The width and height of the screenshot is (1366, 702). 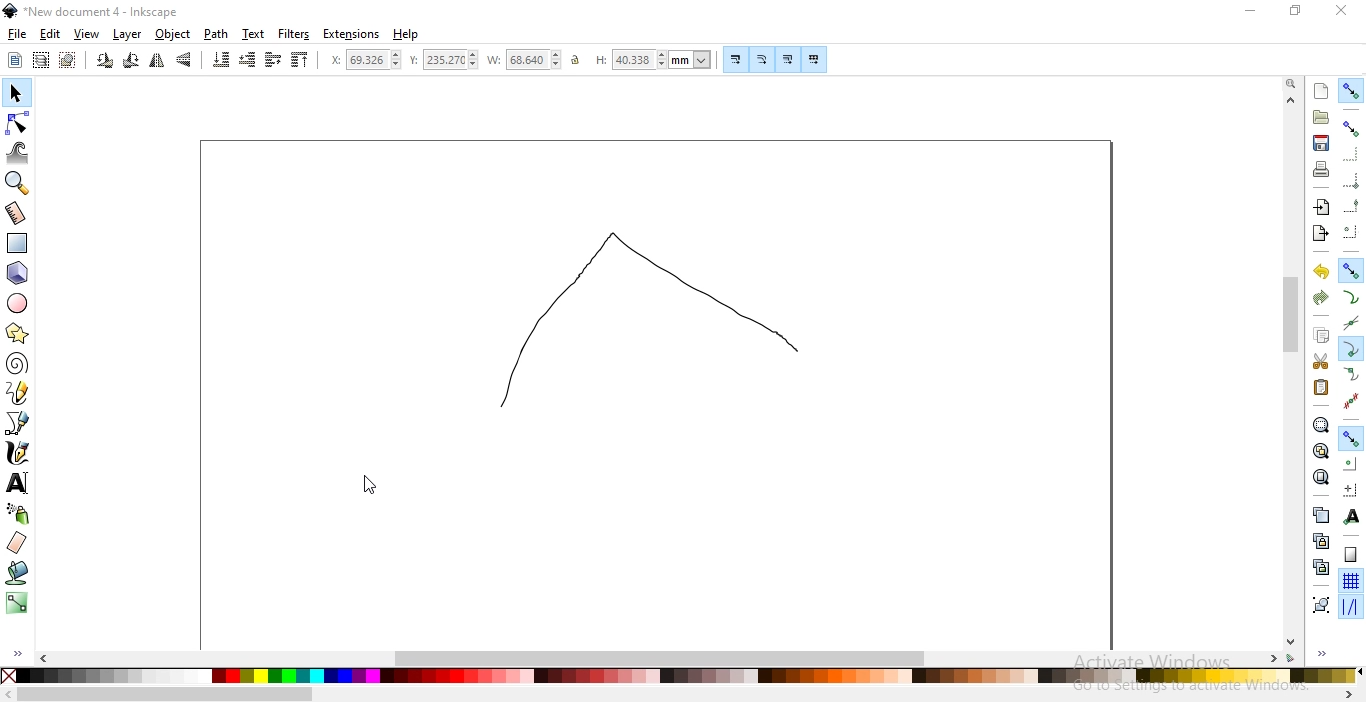 I want to click on snap smooth nodes, so click(x=1351, y=375).